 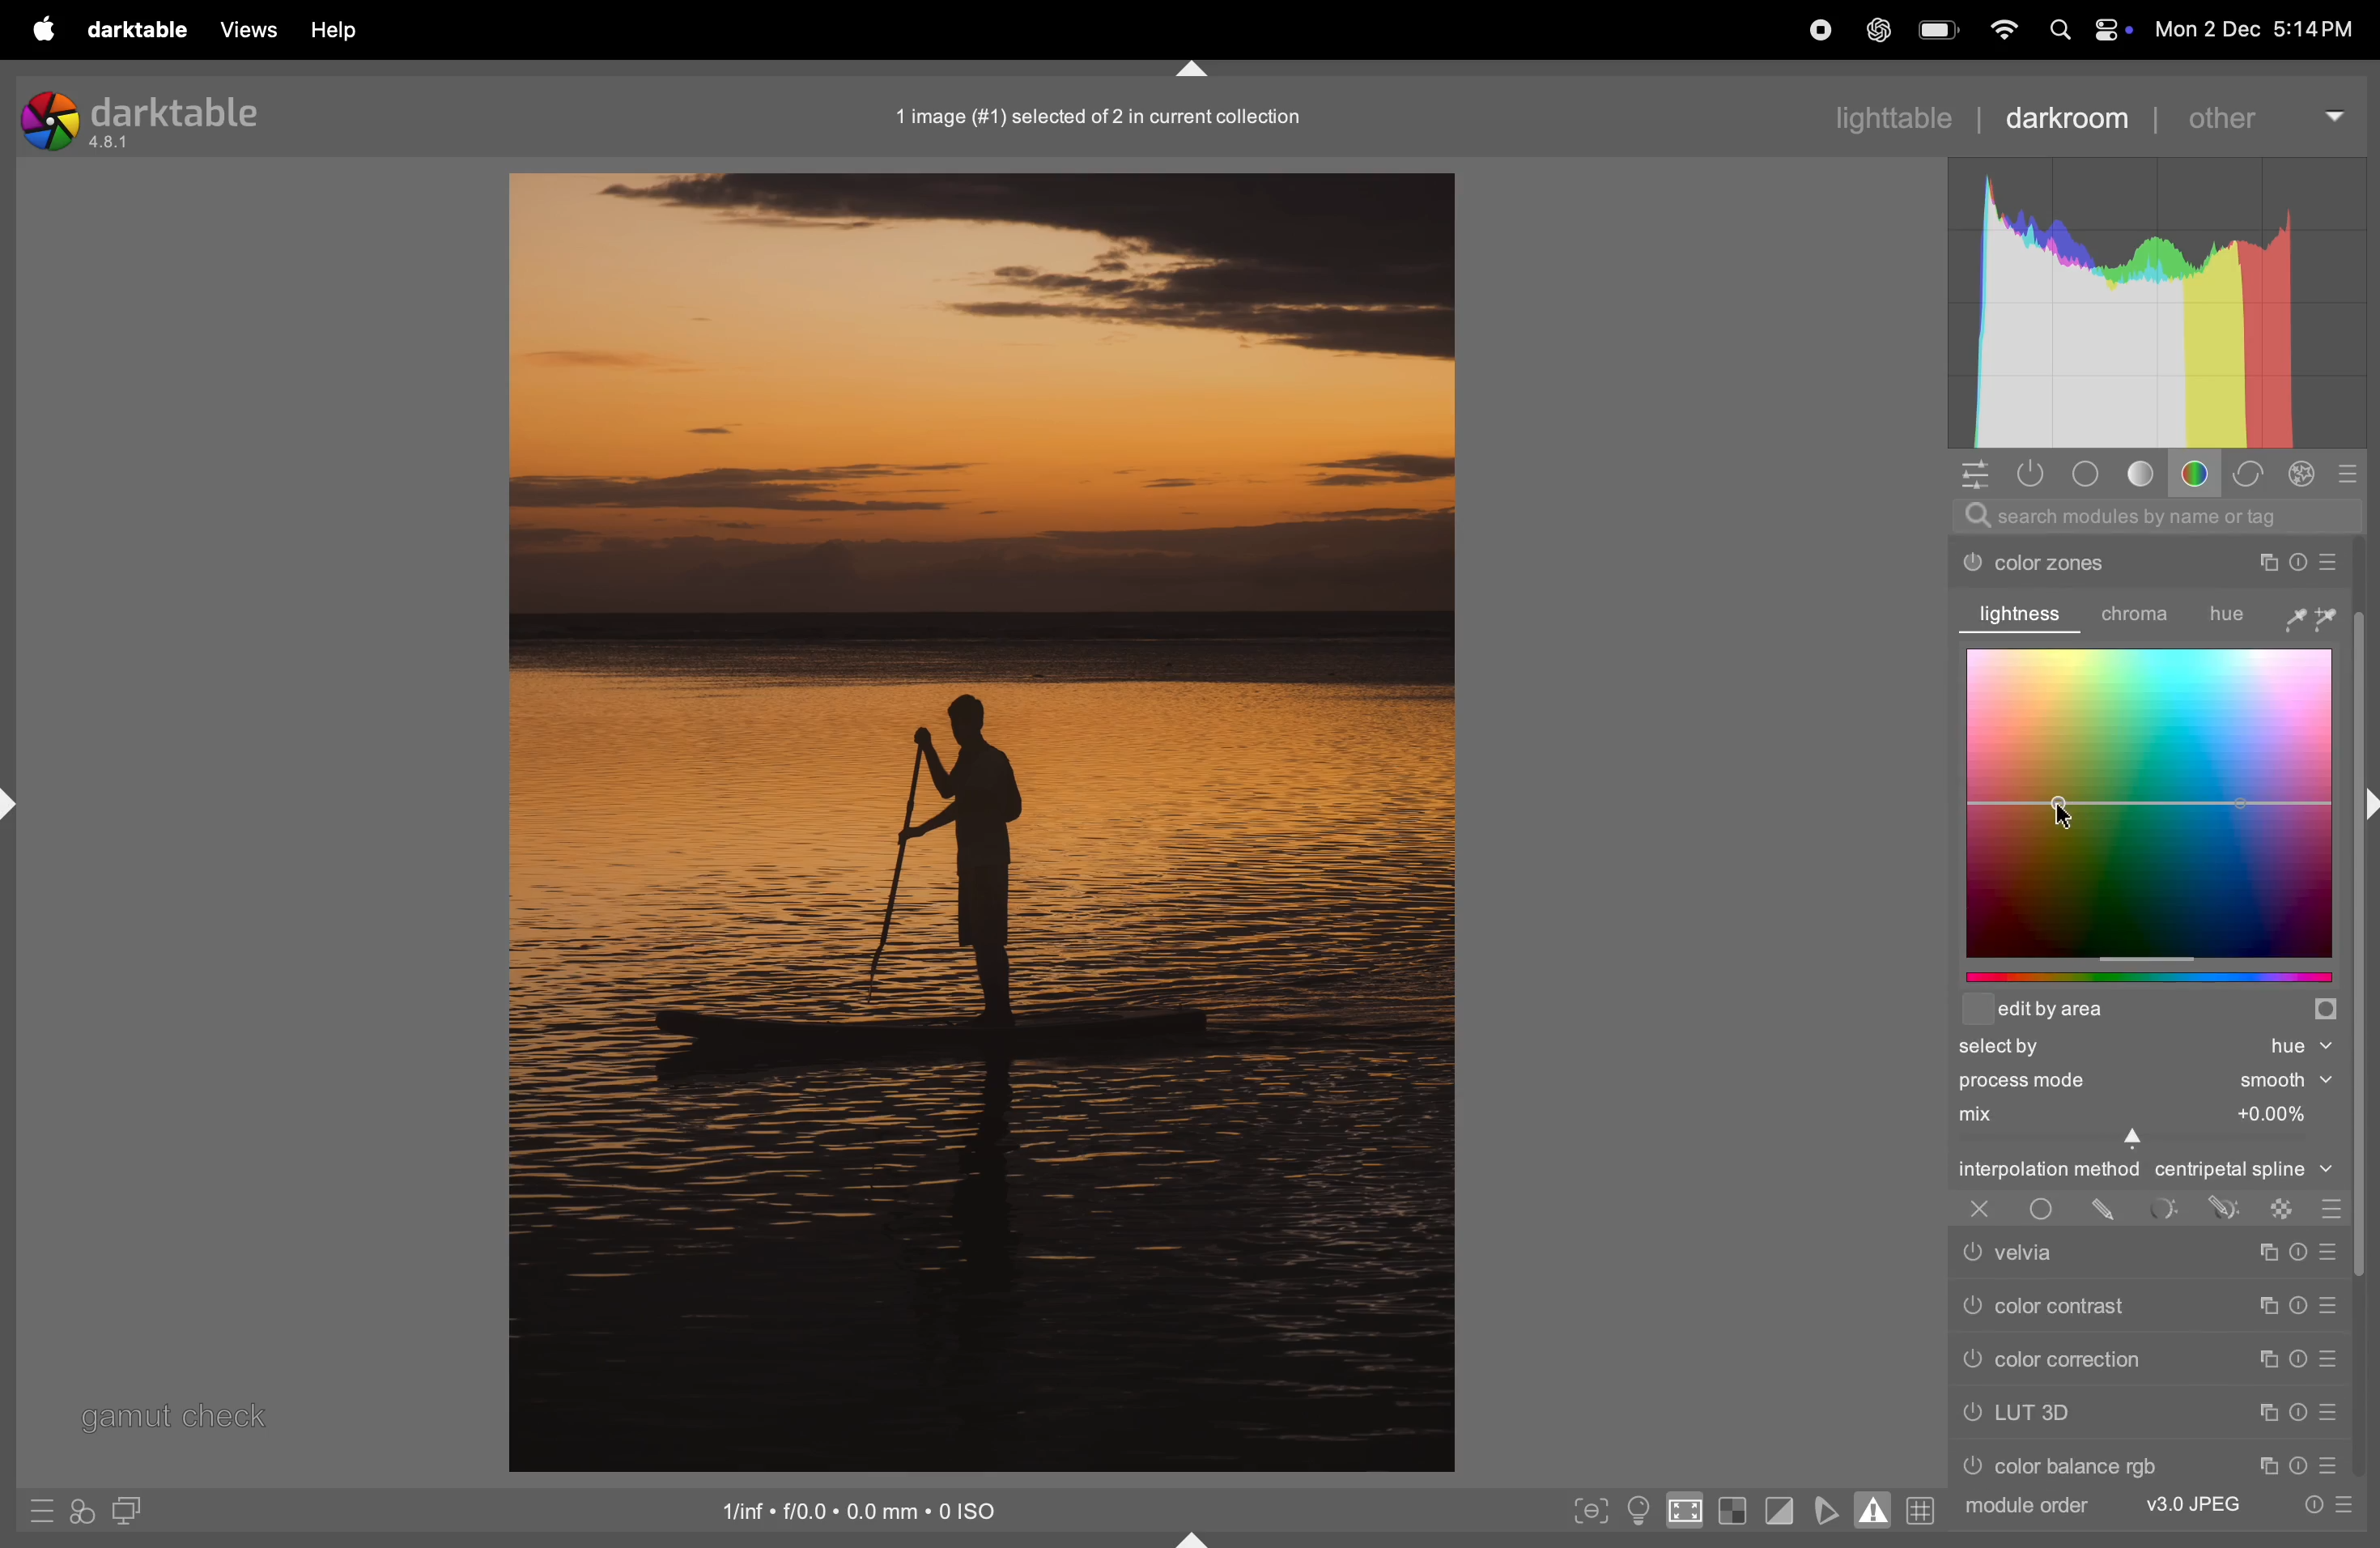 What do you see at coordinates (1820, 34) in the screenshot?
I see `record` at bounding box center [1820, 34].